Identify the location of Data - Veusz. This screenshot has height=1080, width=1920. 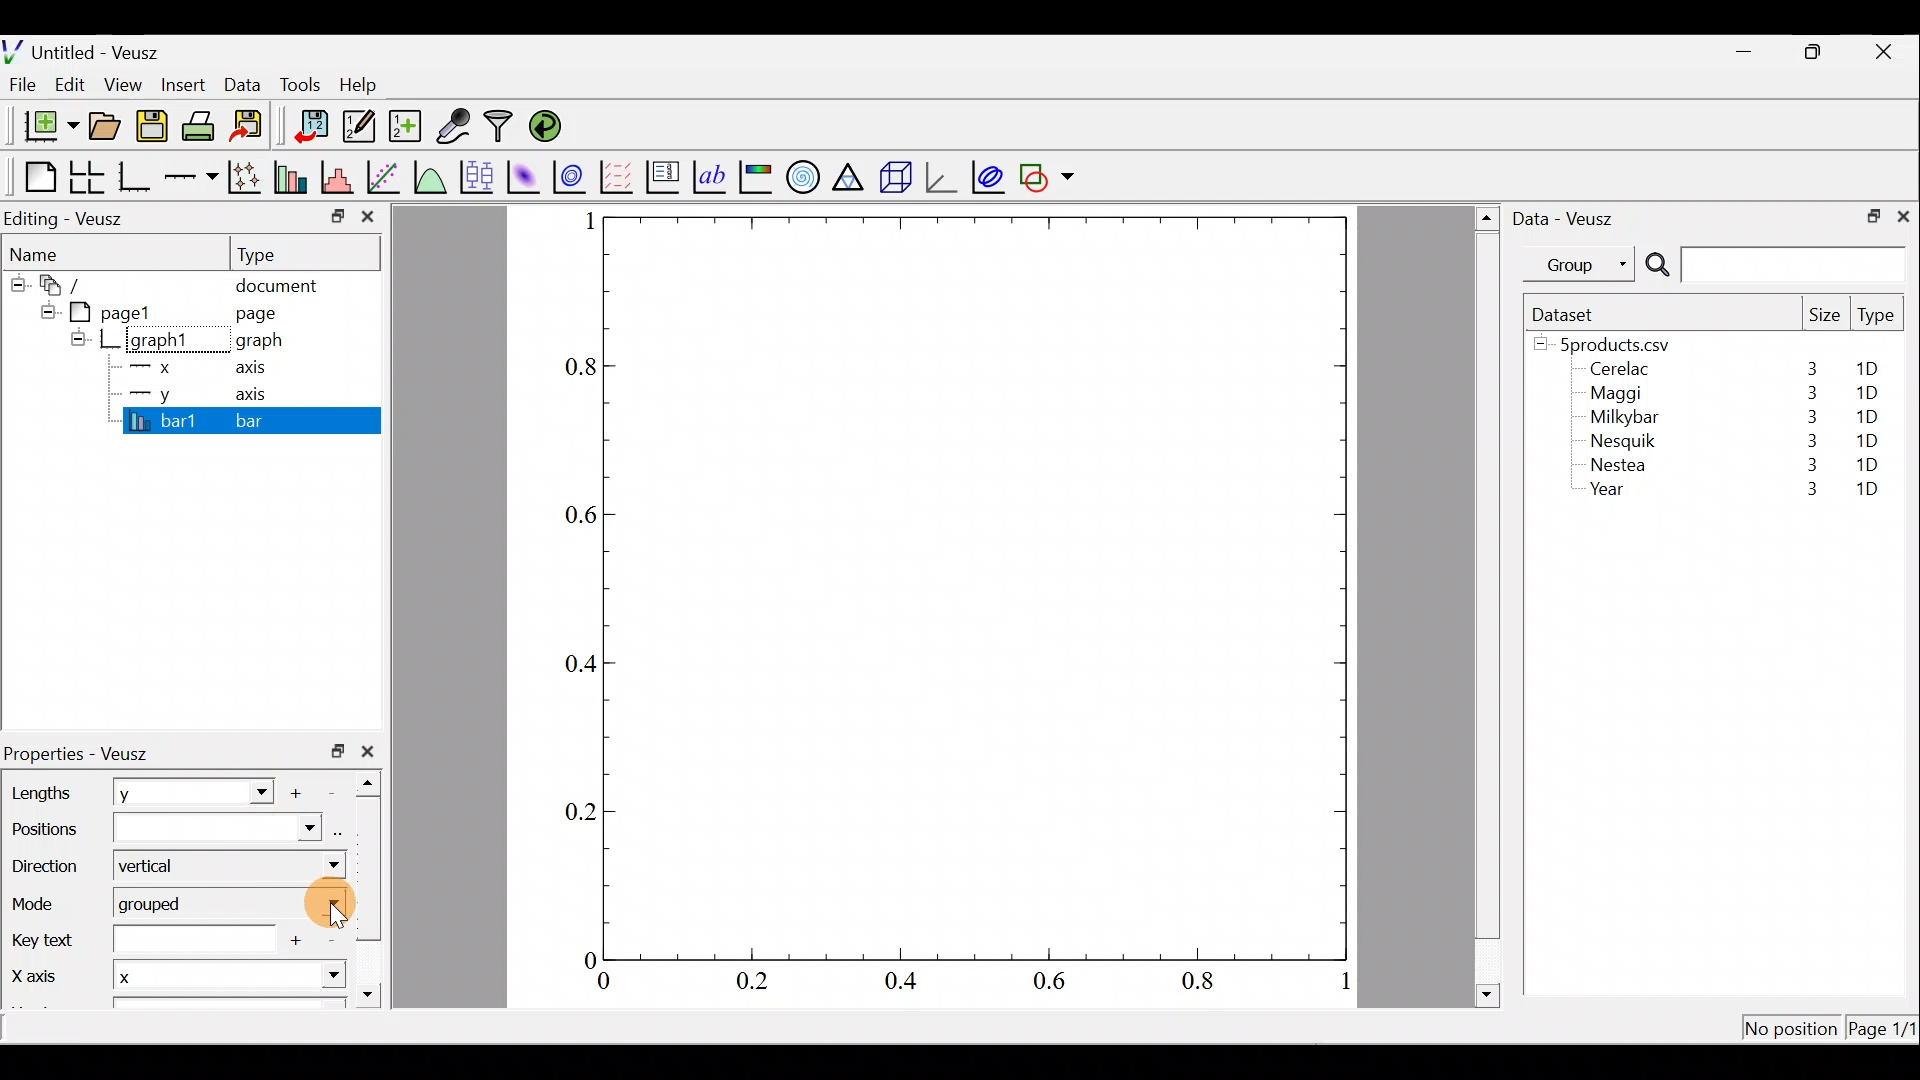
(1568, 216).